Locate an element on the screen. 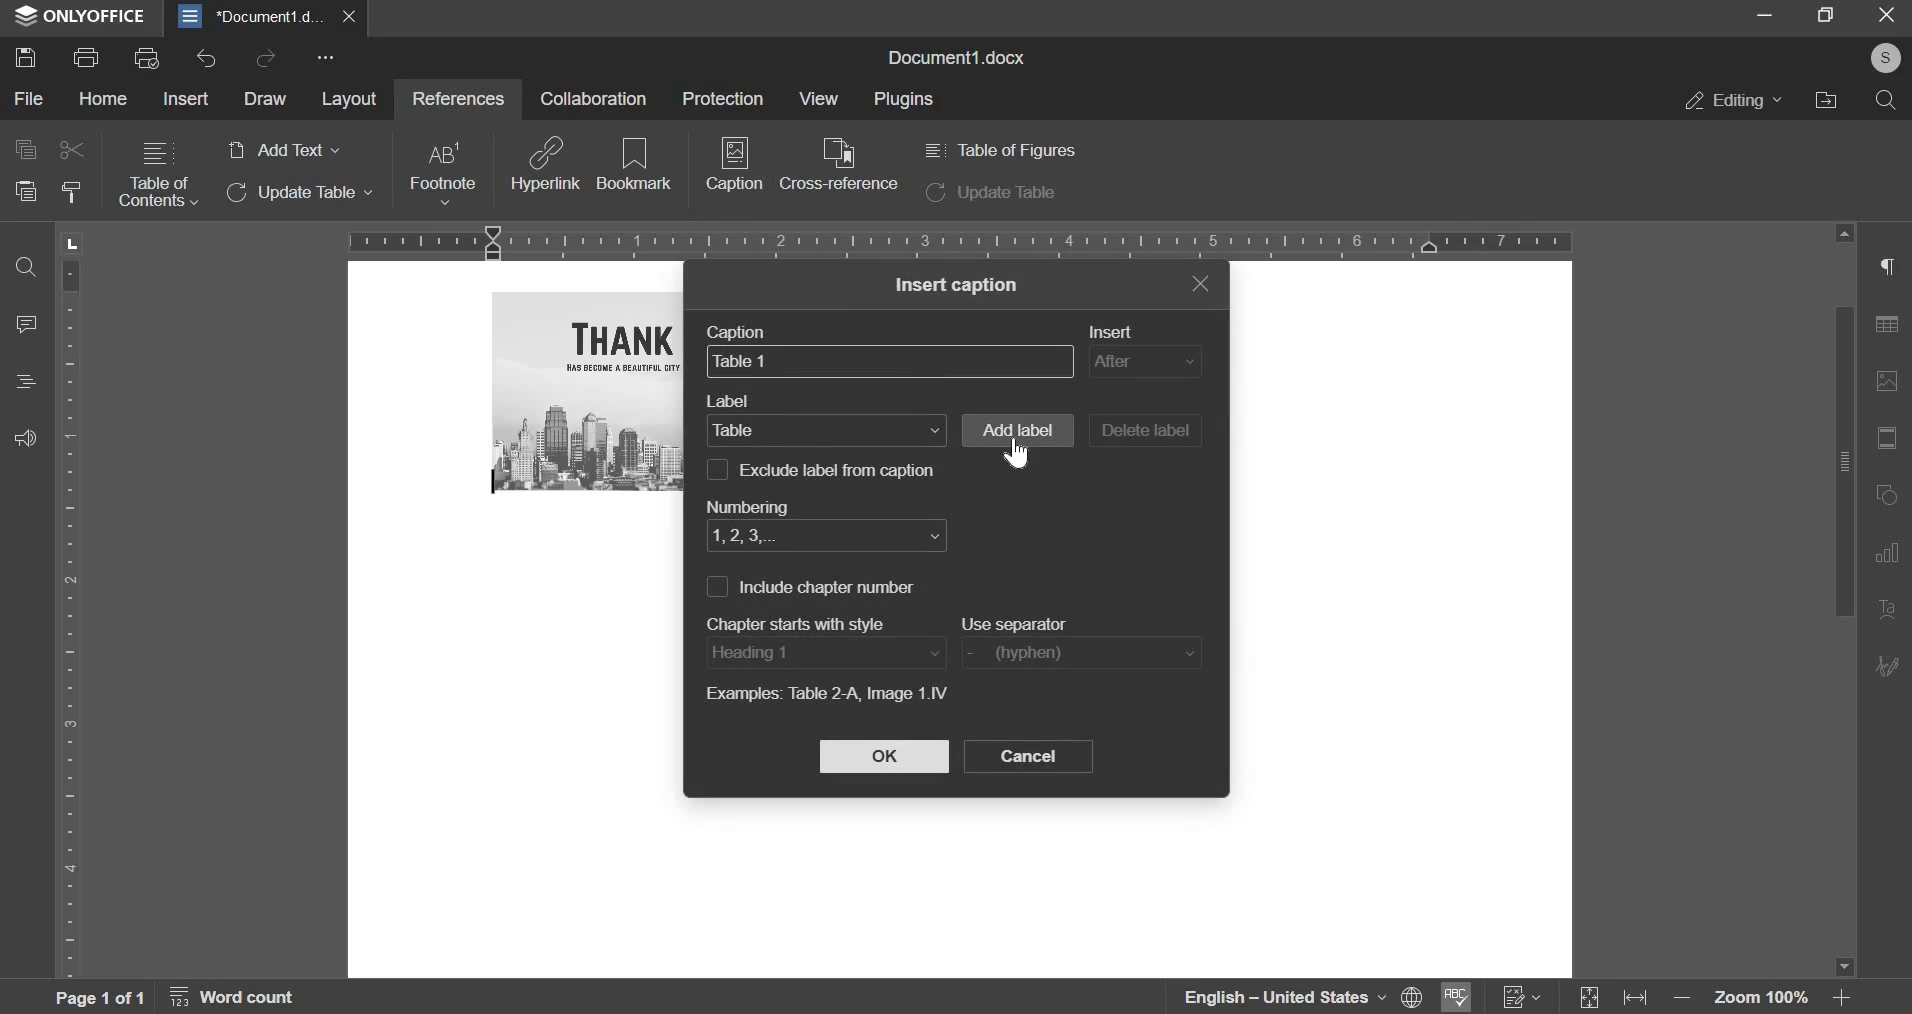  update table is located at coordinates (301, 193).